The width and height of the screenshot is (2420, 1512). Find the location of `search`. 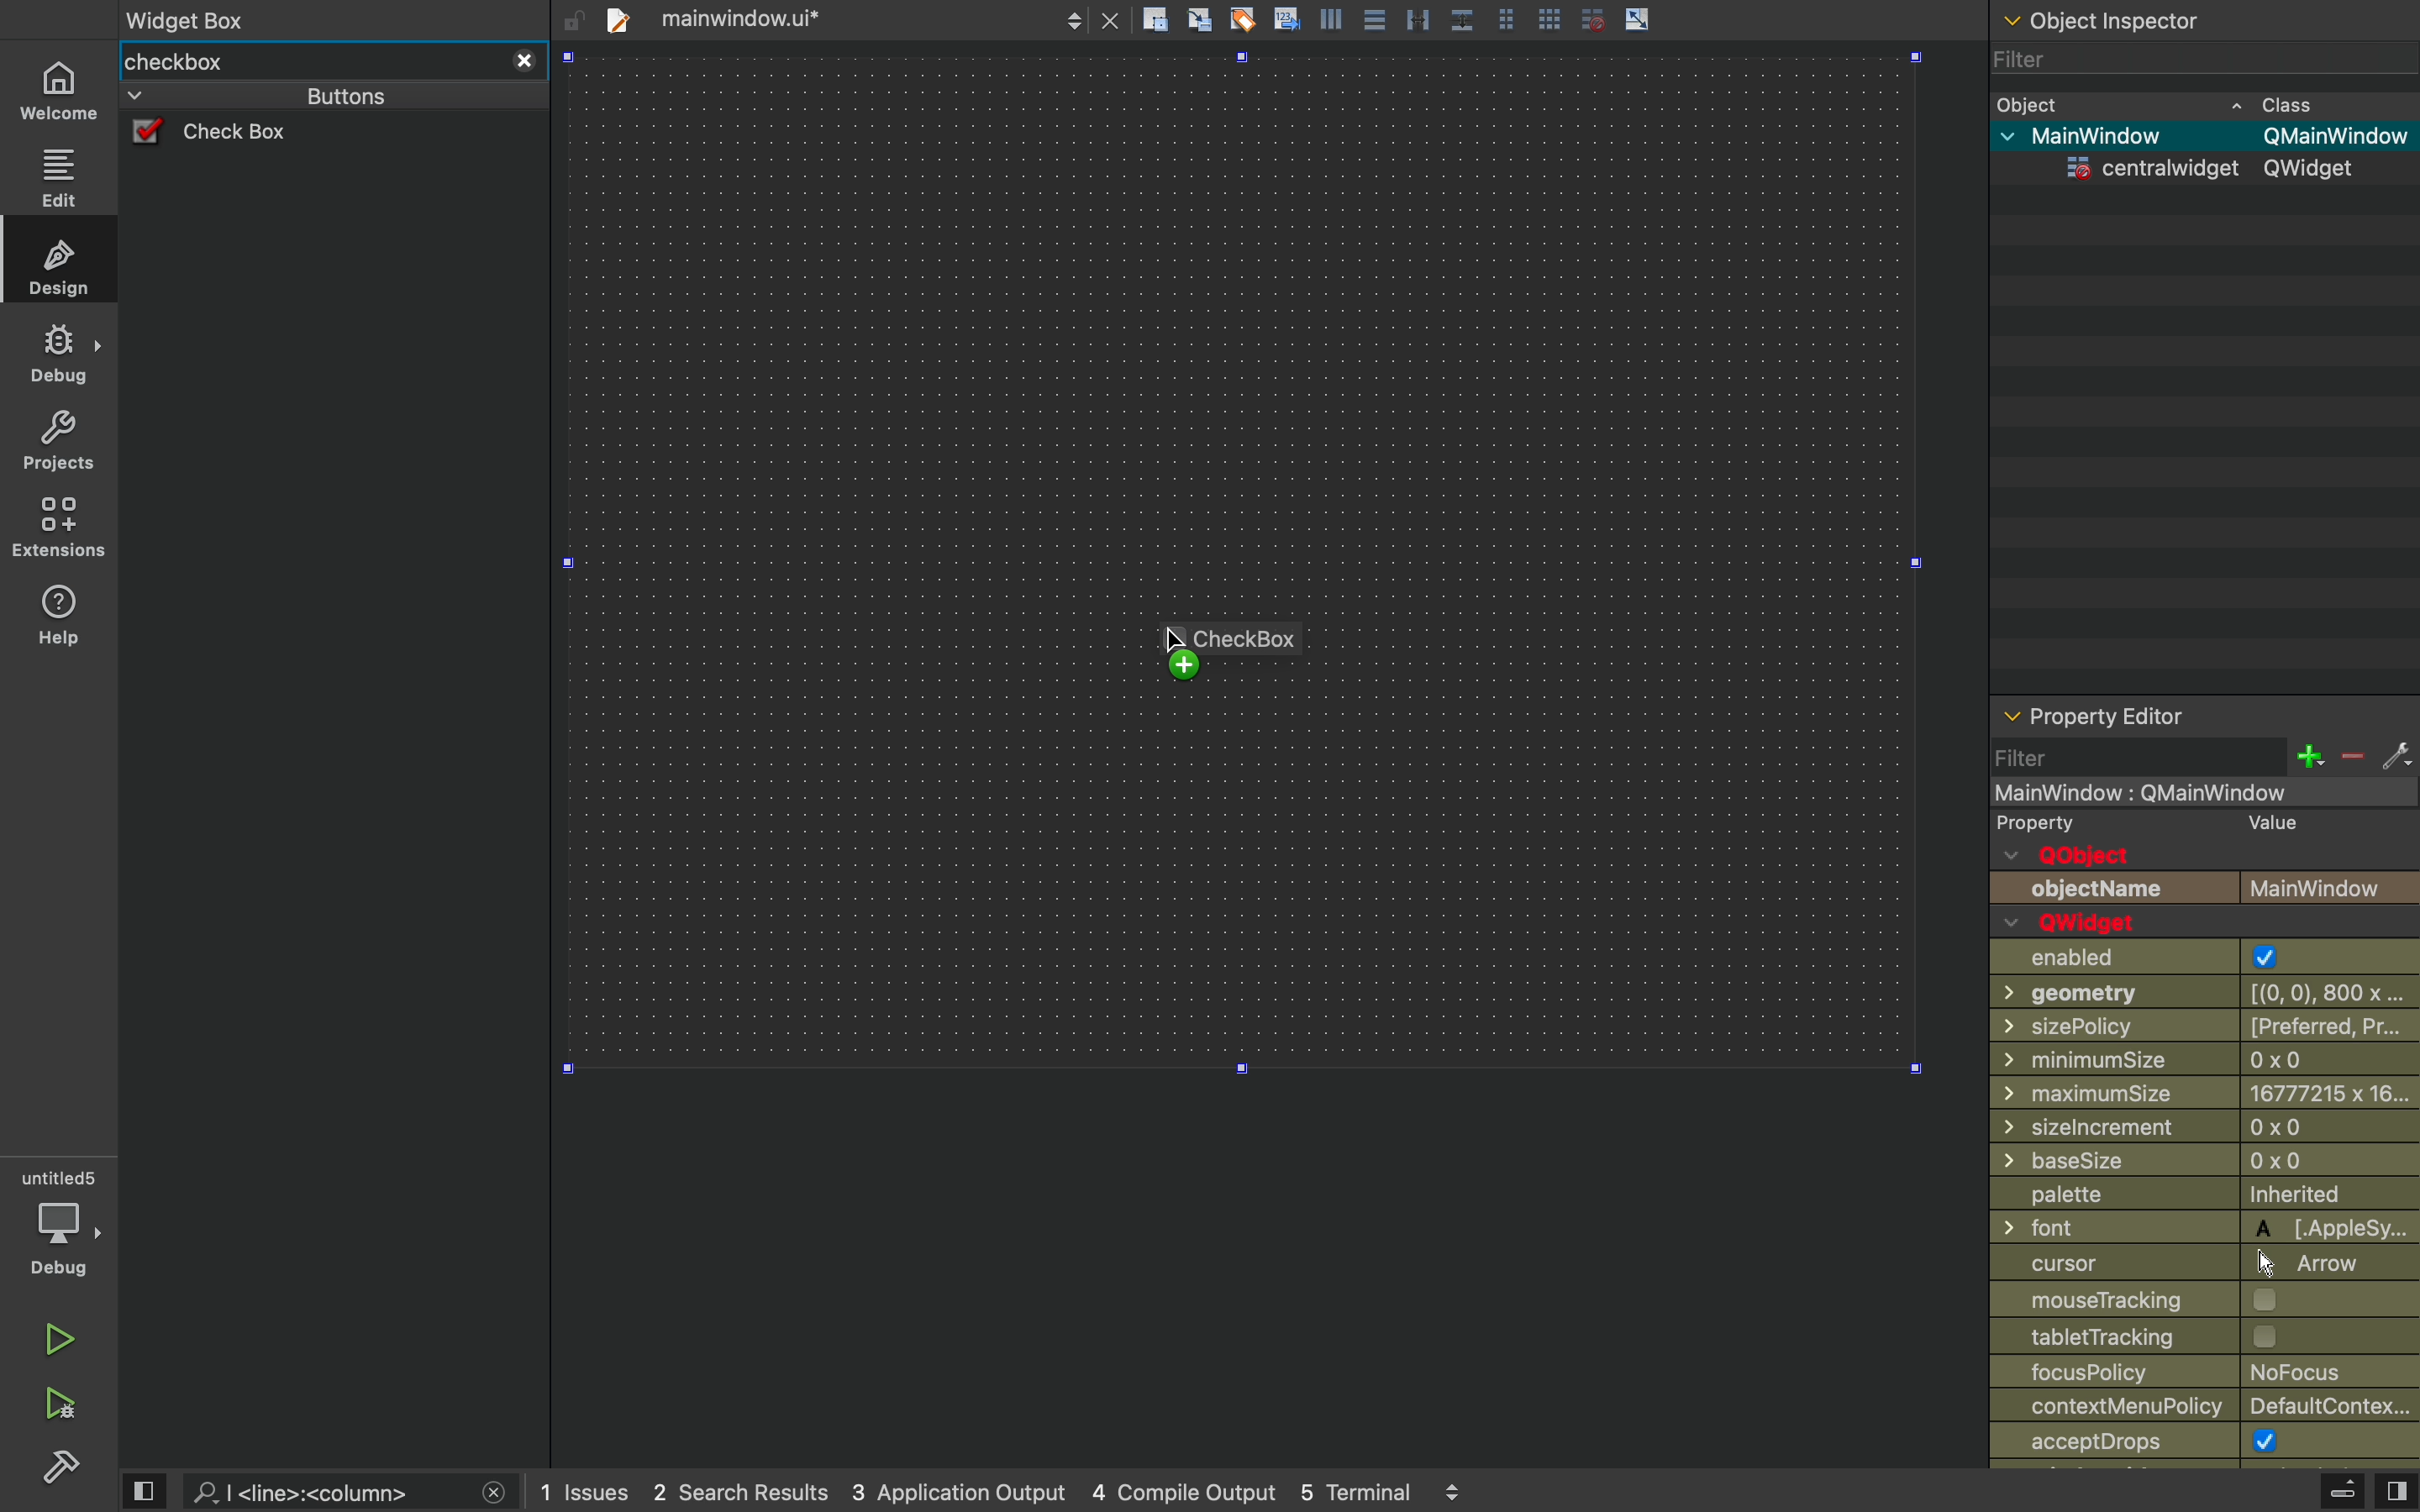

search is located at coordinates (320, 1493).